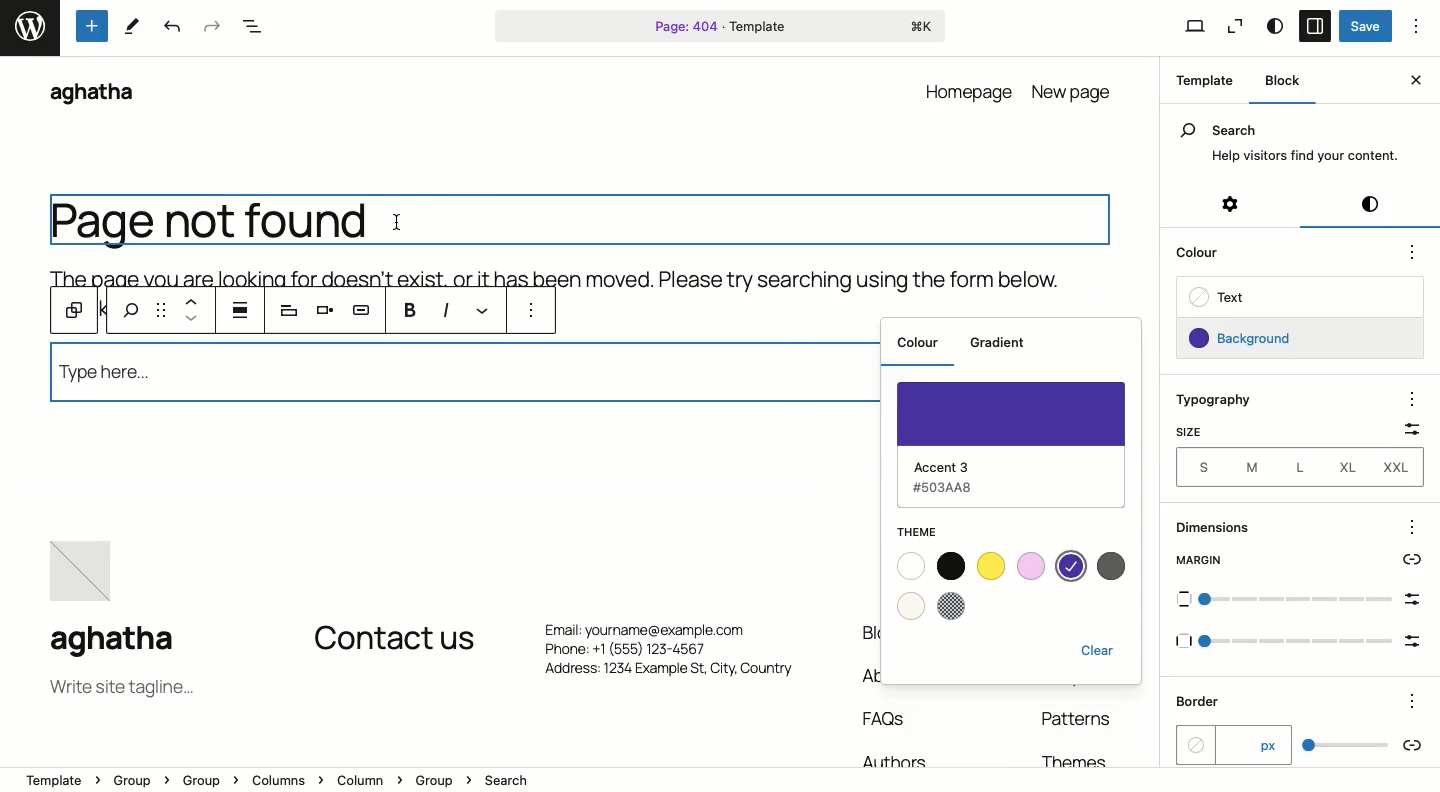  I want to click on Align, so click(321, 312).